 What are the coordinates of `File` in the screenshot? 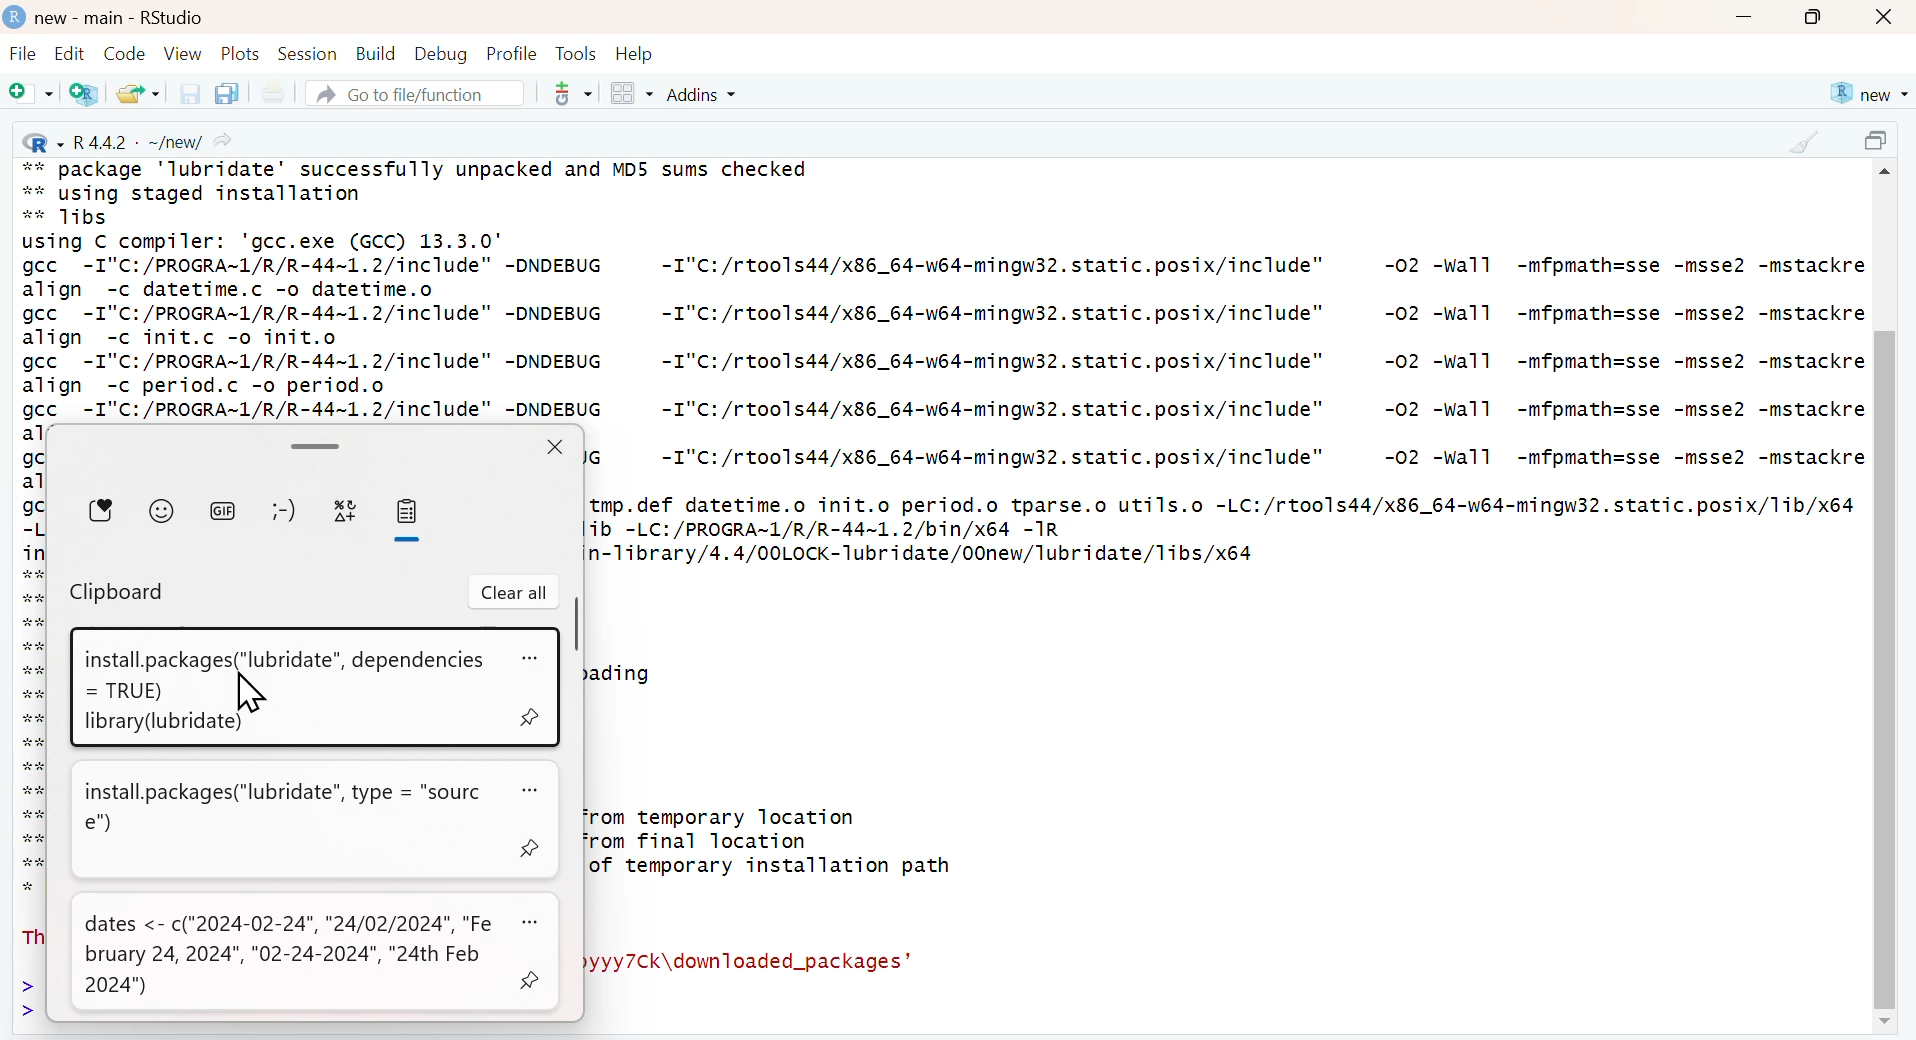 It's located at (23, 56).